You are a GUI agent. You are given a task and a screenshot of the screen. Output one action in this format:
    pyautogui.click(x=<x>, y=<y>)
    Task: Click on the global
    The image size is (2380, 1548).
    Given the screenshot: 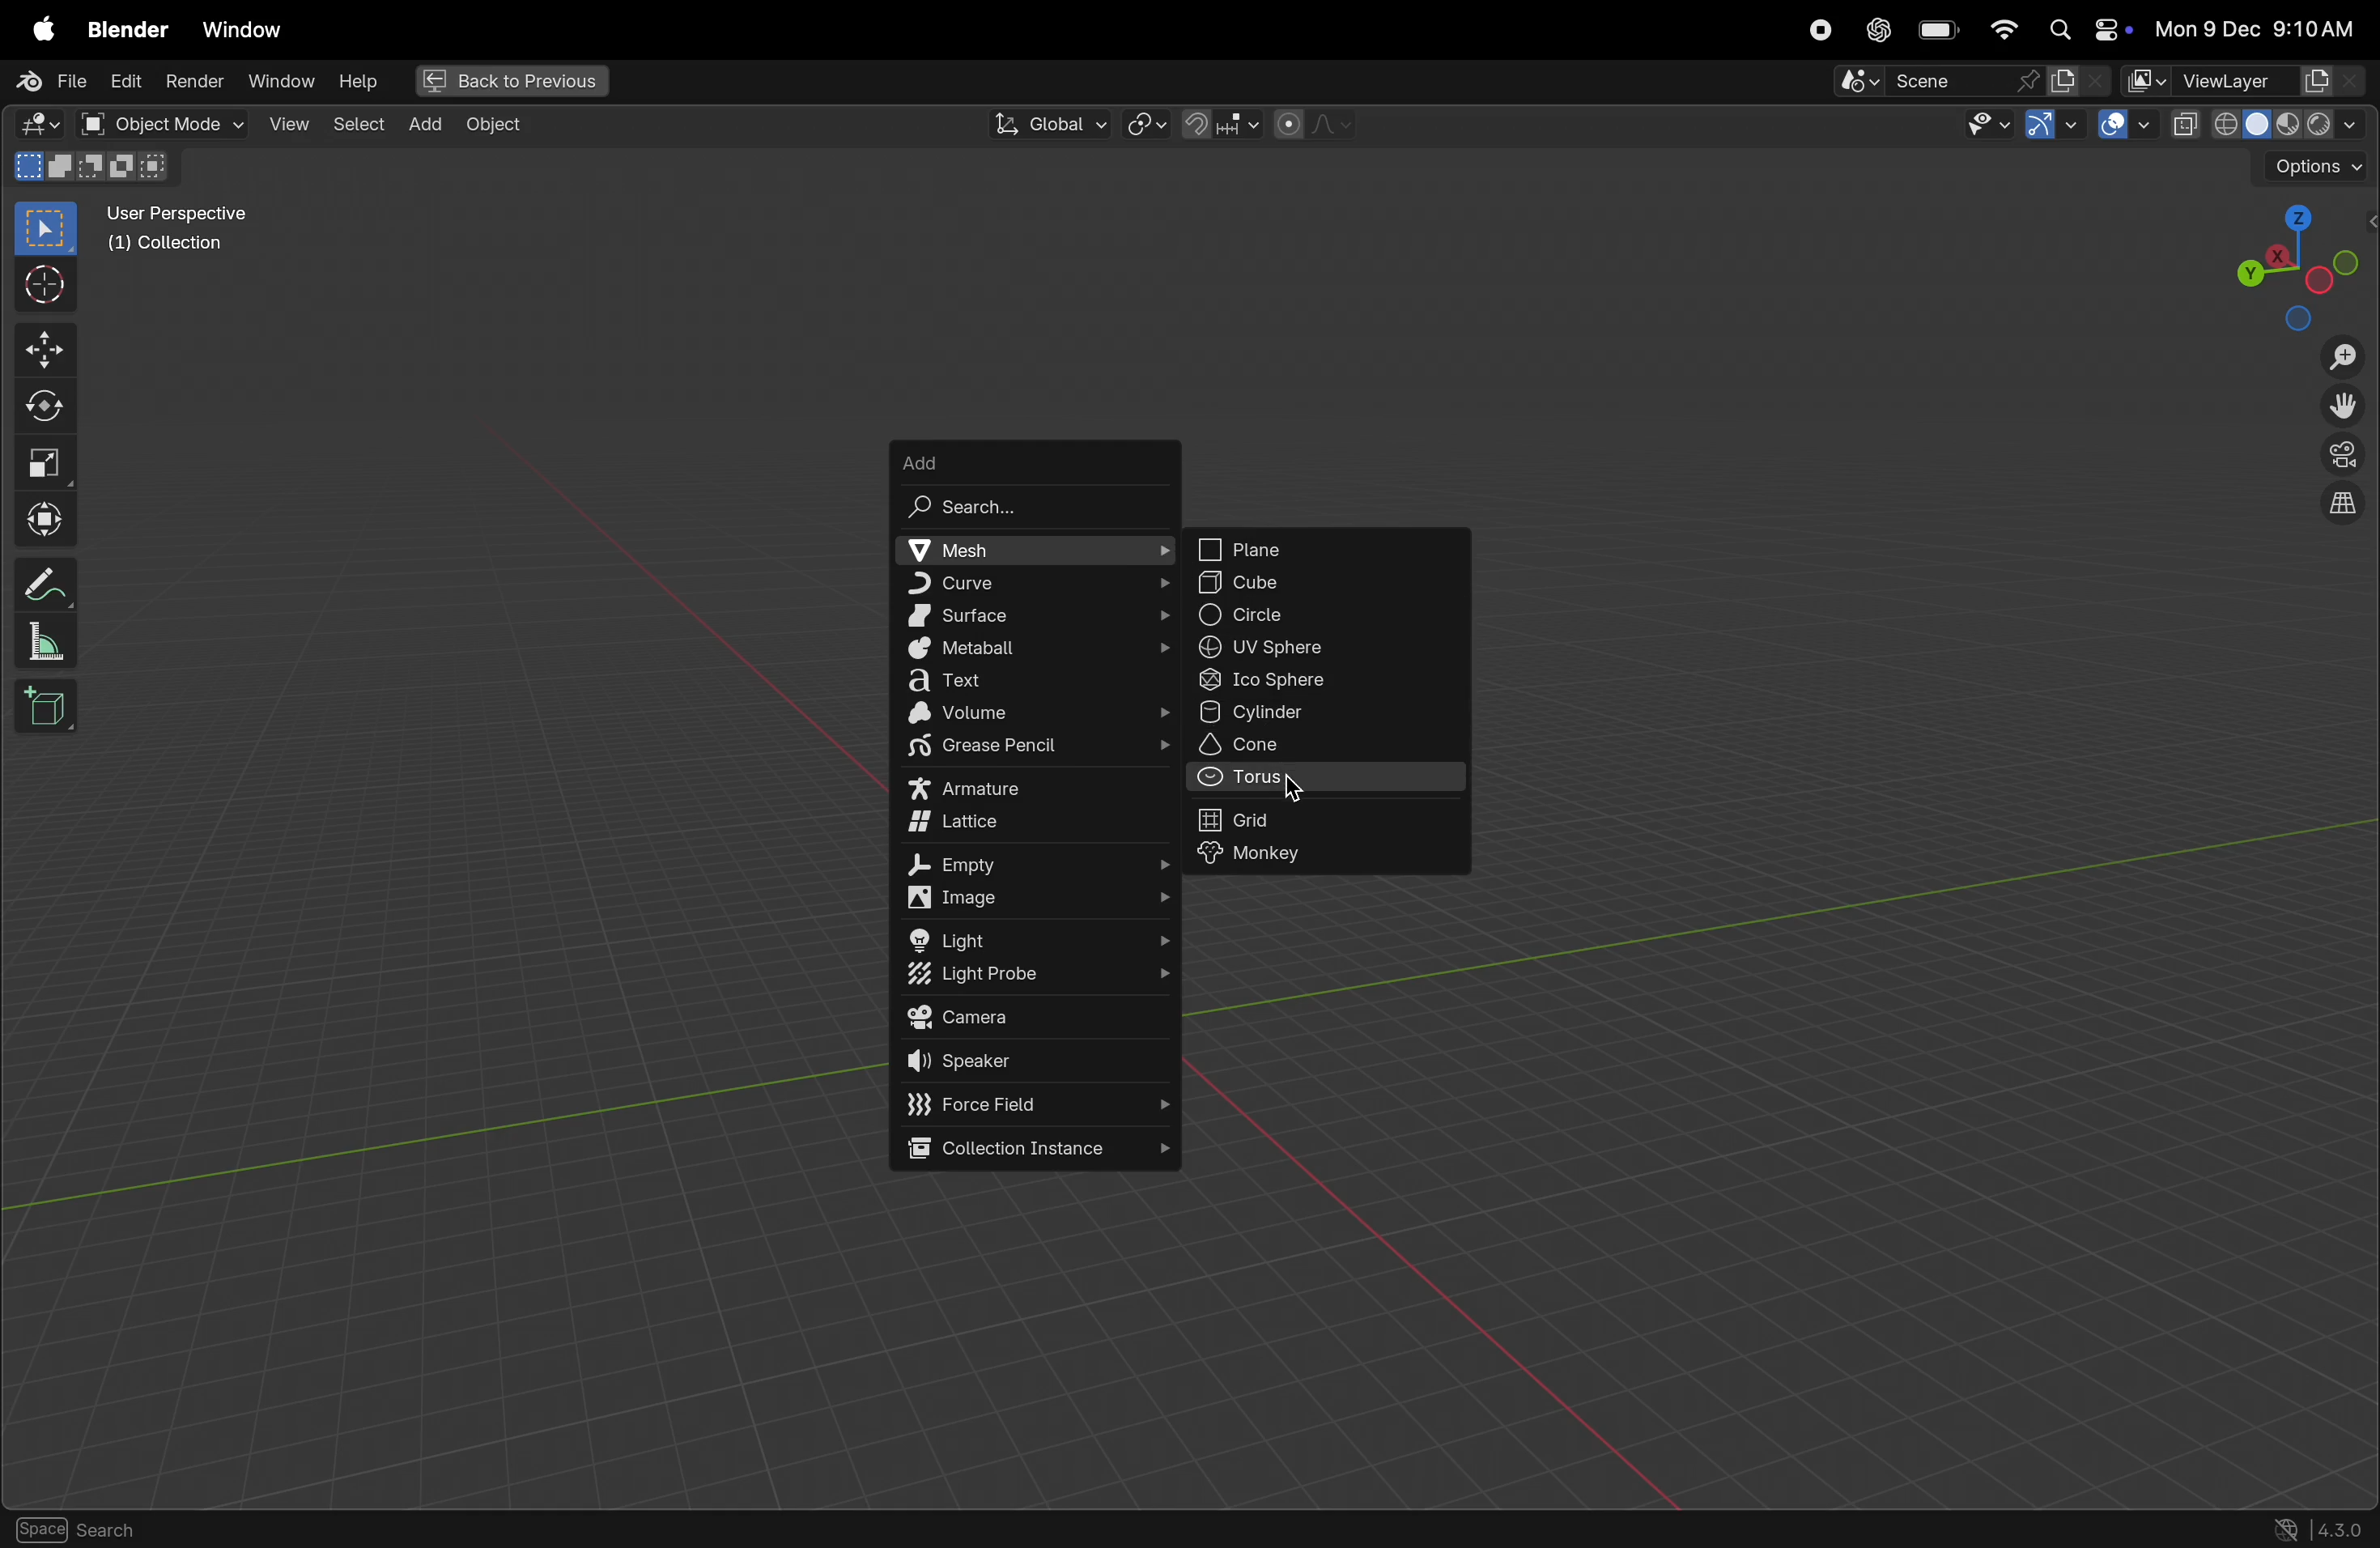 What is the action you would take?
    pyautogui.click(x=1045, y=125)
    